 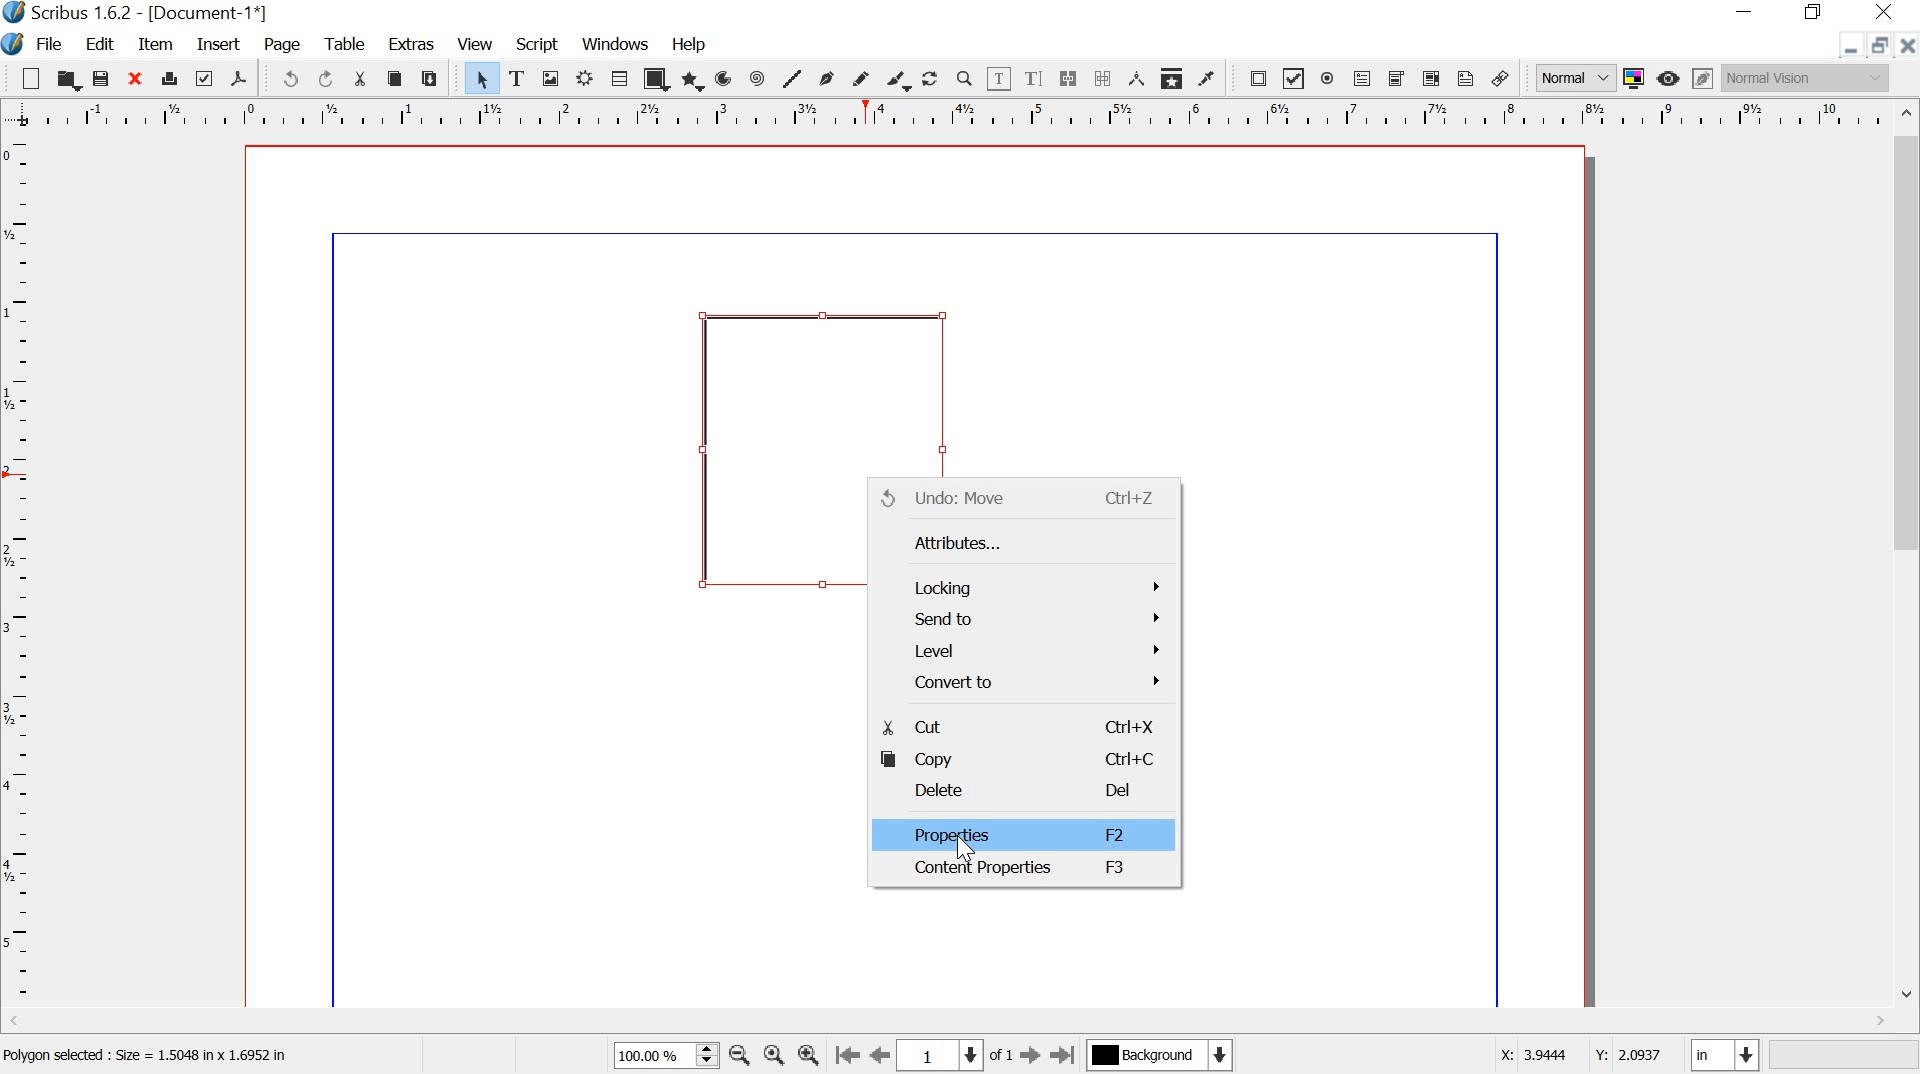 I want to click on shape, so click(x=657, y=79).